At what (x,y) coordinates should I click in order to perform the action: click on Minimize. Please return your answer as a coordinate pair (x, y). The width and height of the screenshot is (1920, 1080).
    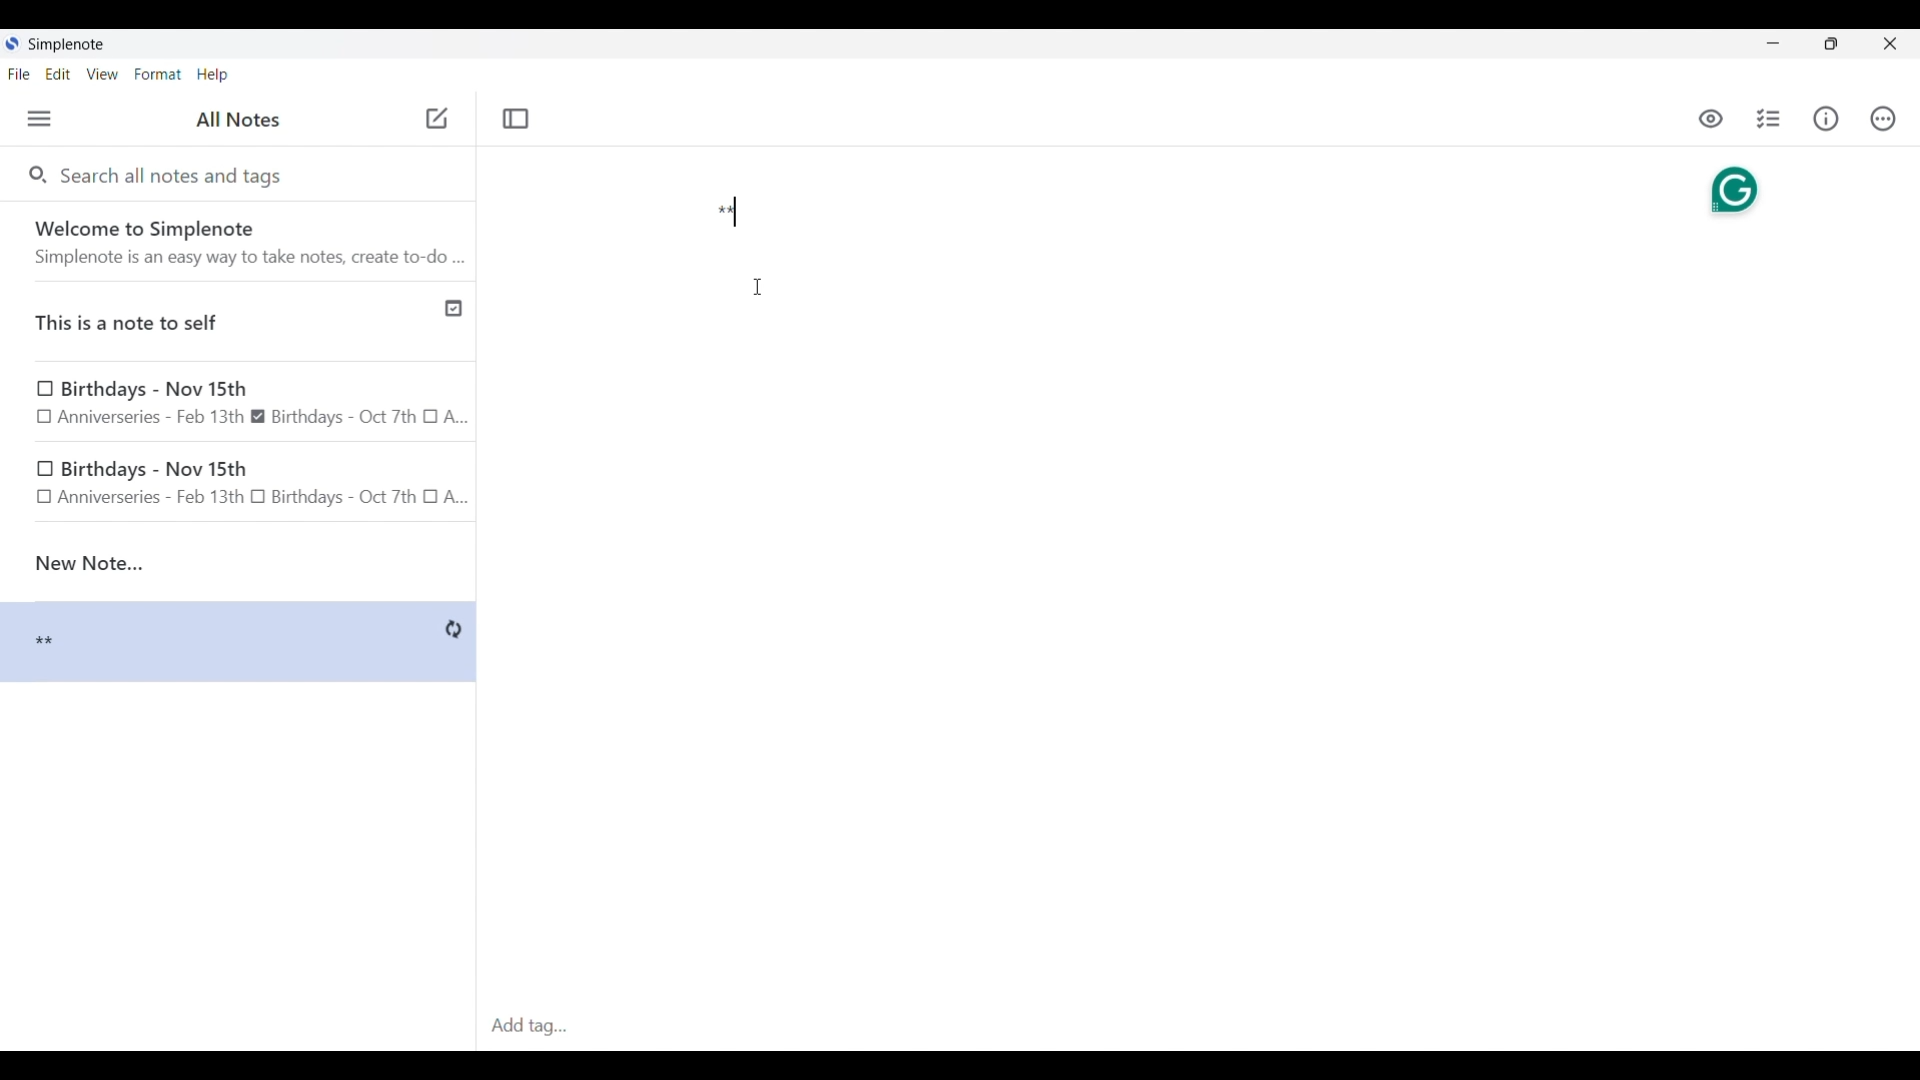
    Looking at the image, I should click on (1773, 43).